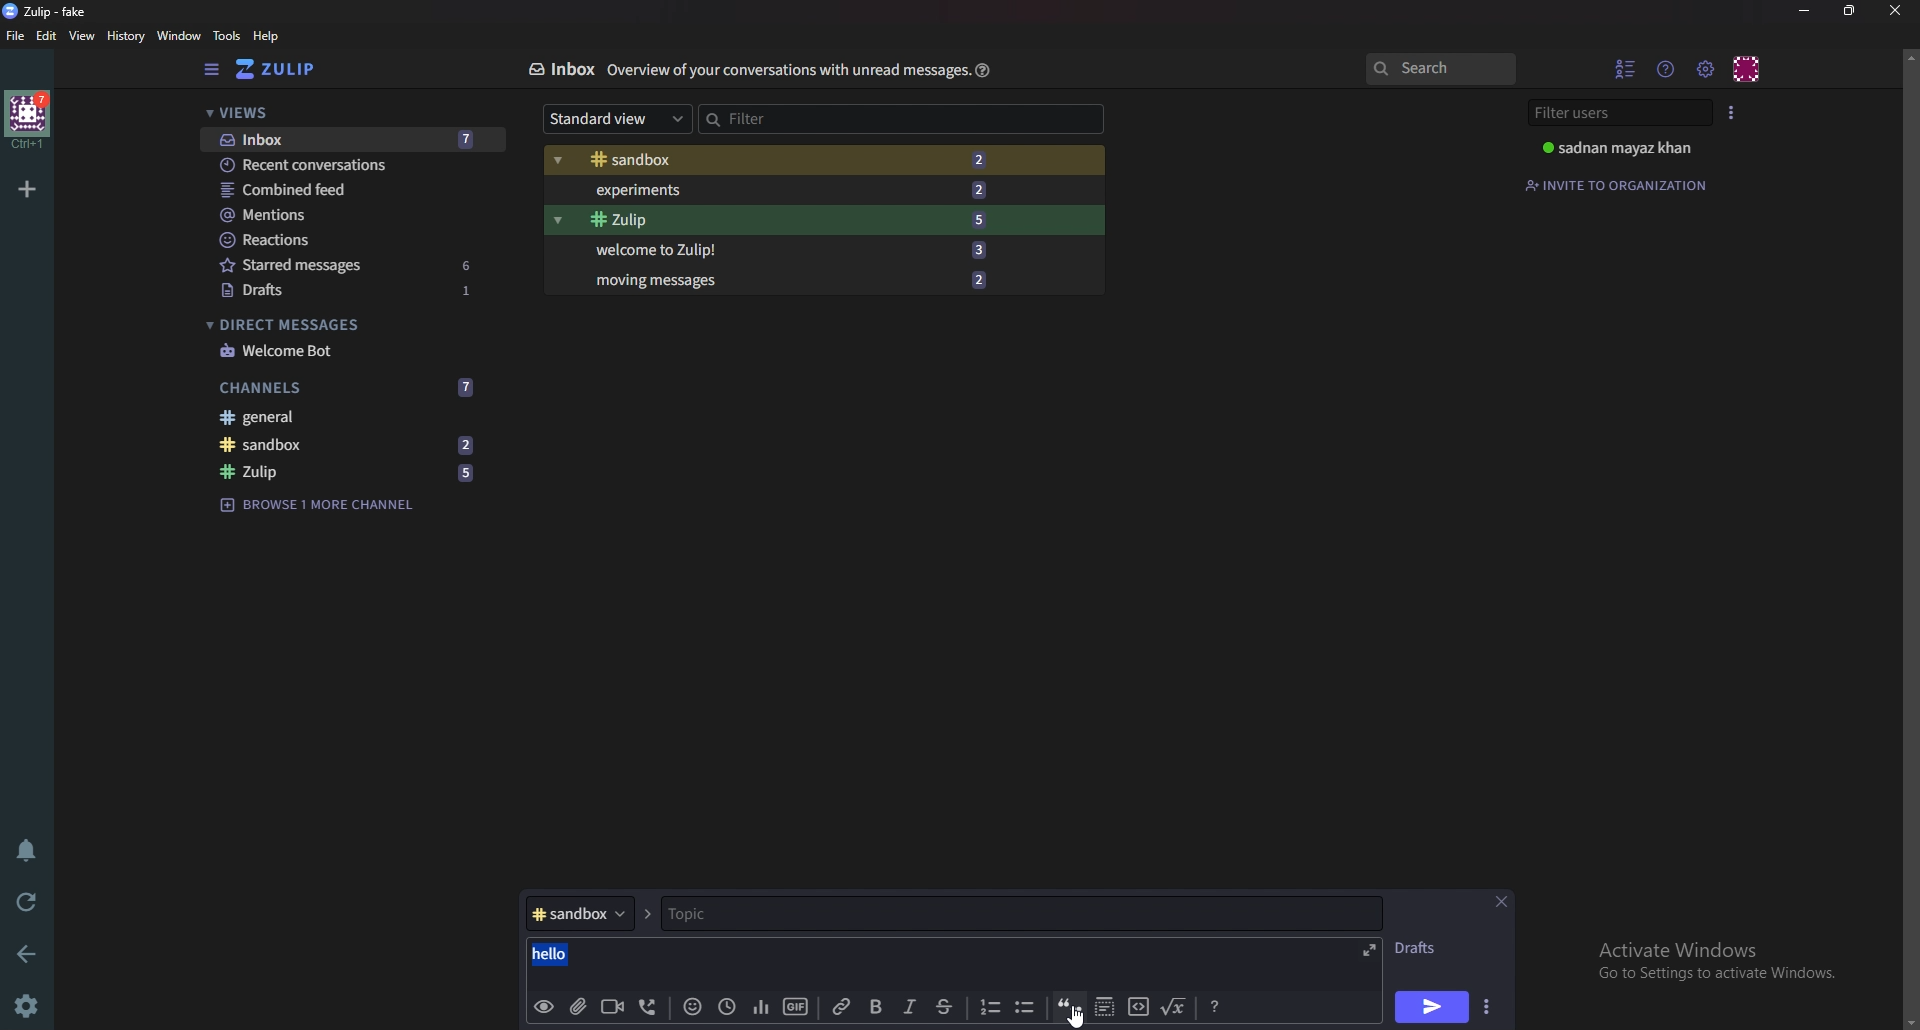  What do you see at coordinates (30, 118) in the screenshot?
I see `home` at bounding box center [30, 118].